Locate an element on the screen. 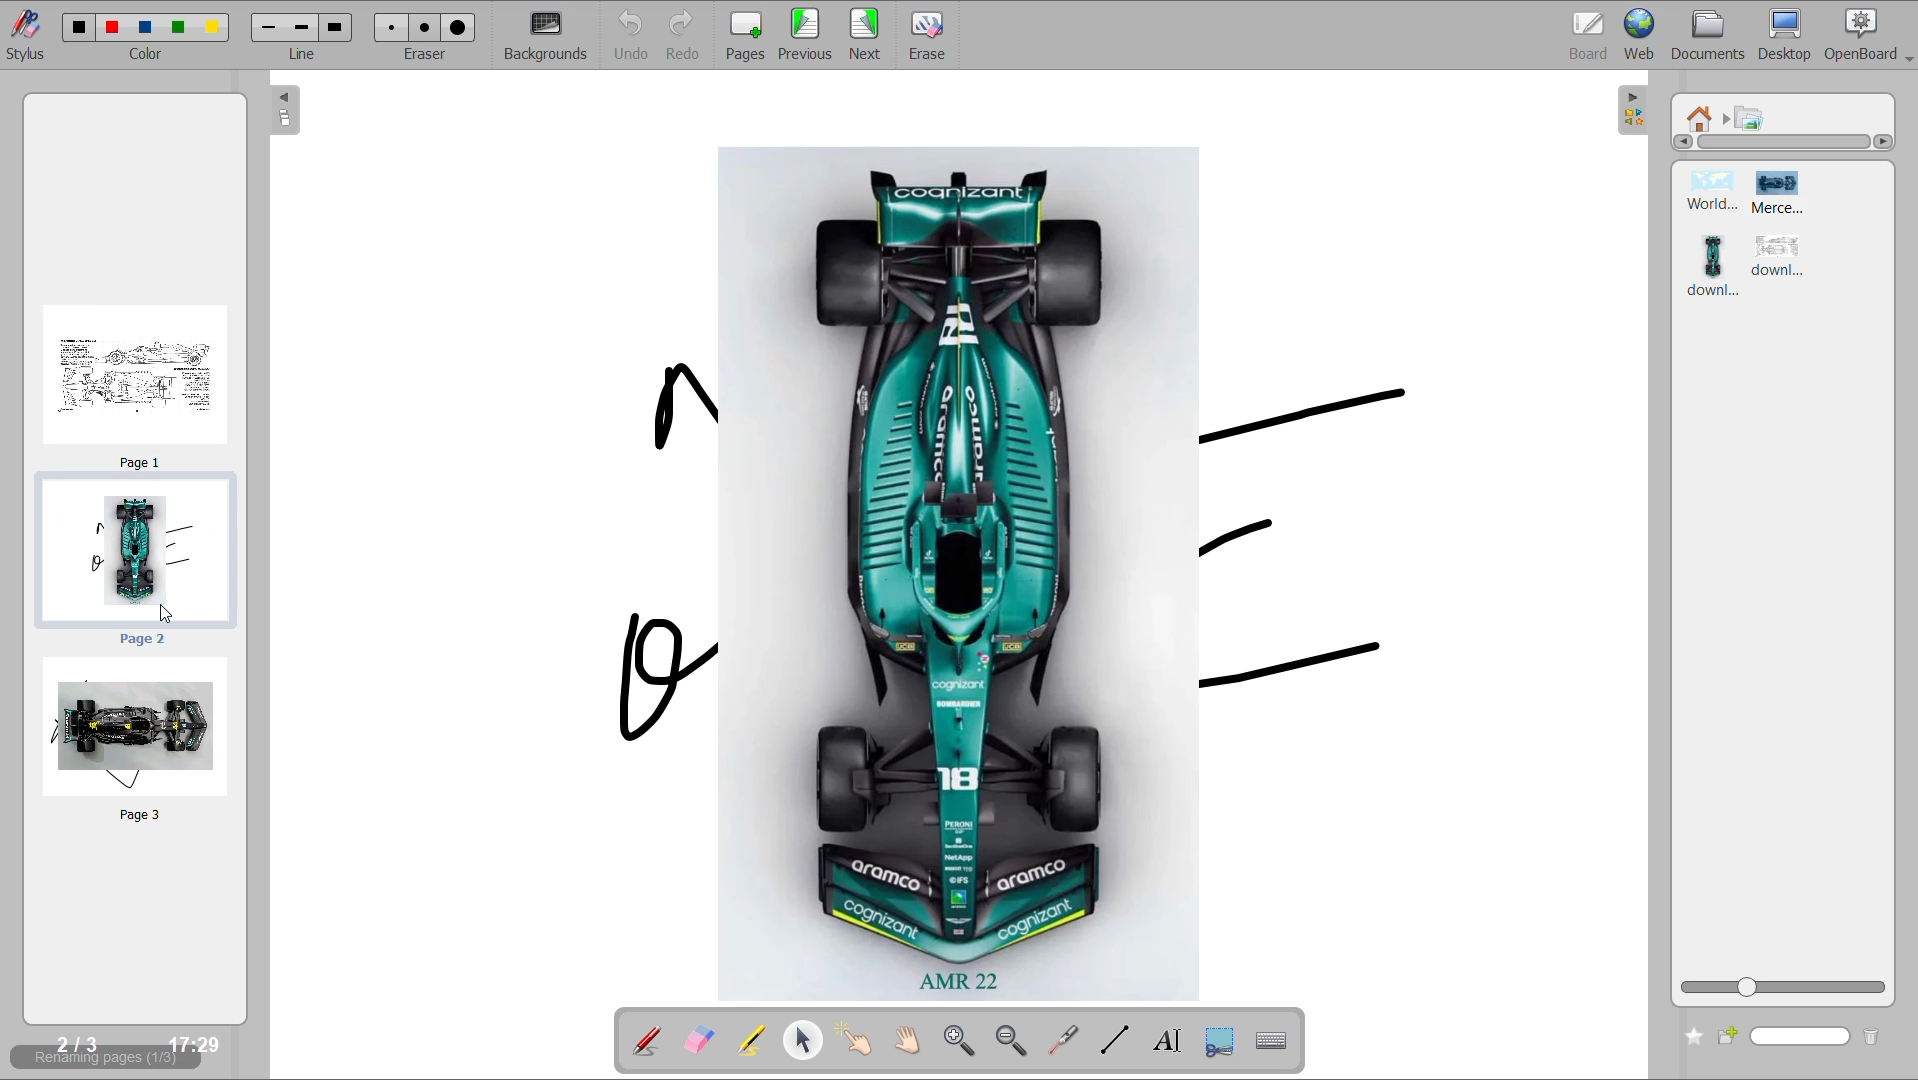 The height and width of the screenshot is (1080, 1918). desktop is located at coordinates (1790, 35).